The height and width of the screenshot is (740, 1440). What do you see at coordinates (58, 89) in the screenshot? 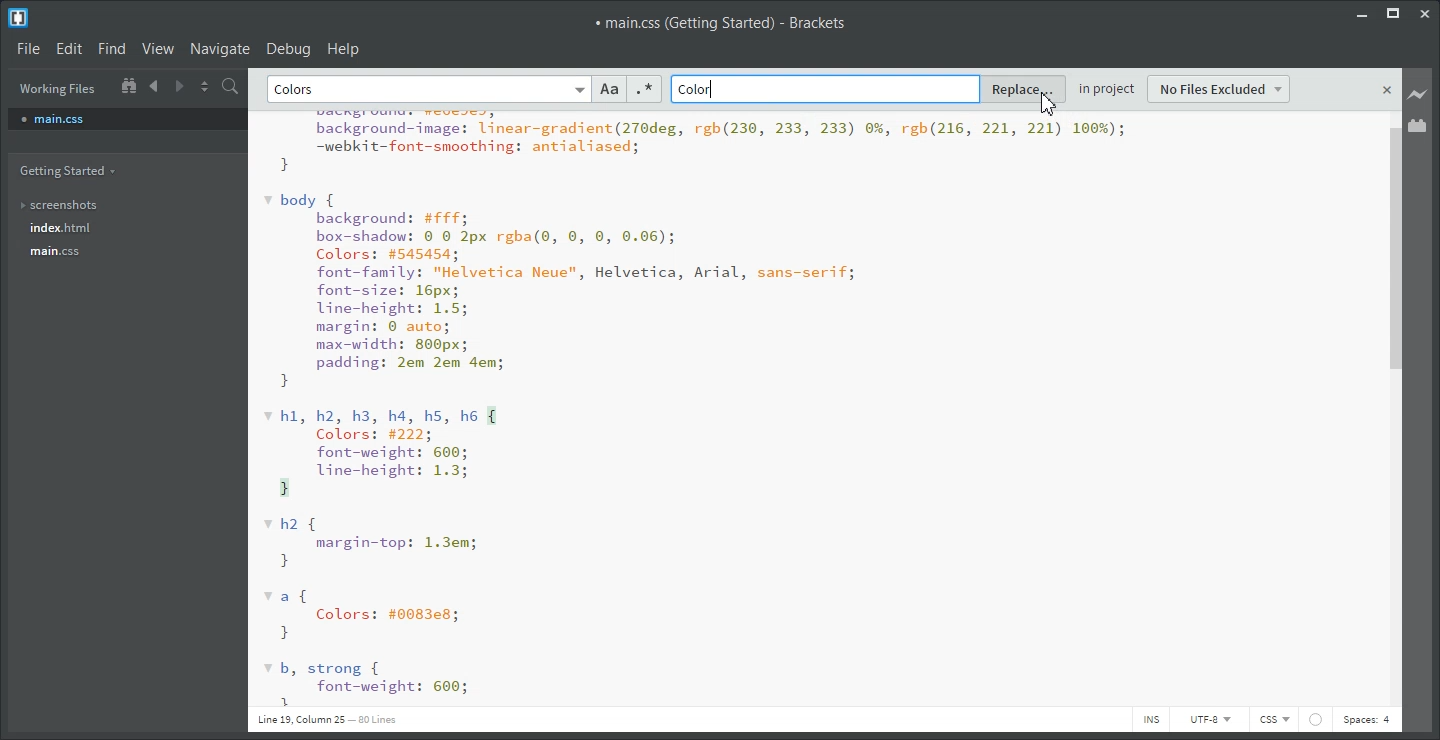
I see `Working Files` at bounding box center [58, 89].